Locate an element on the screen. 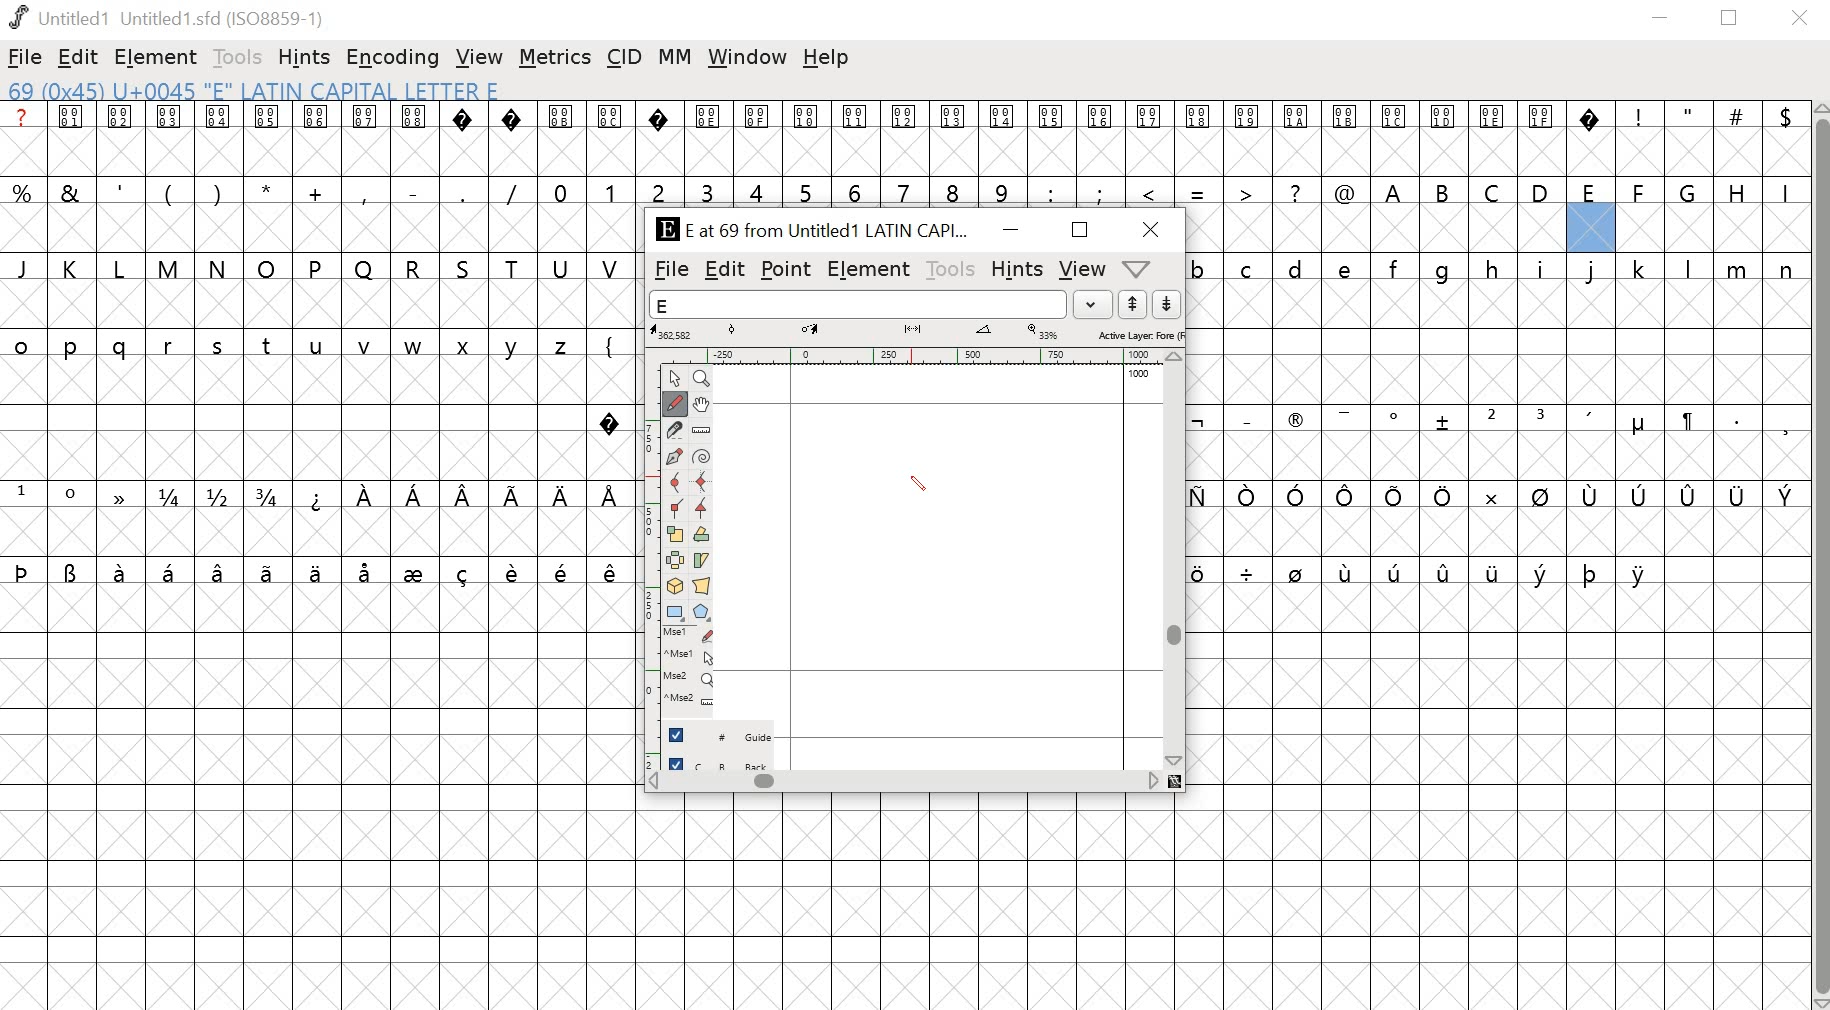  Mouse left button is located at coordinates (688, 636).